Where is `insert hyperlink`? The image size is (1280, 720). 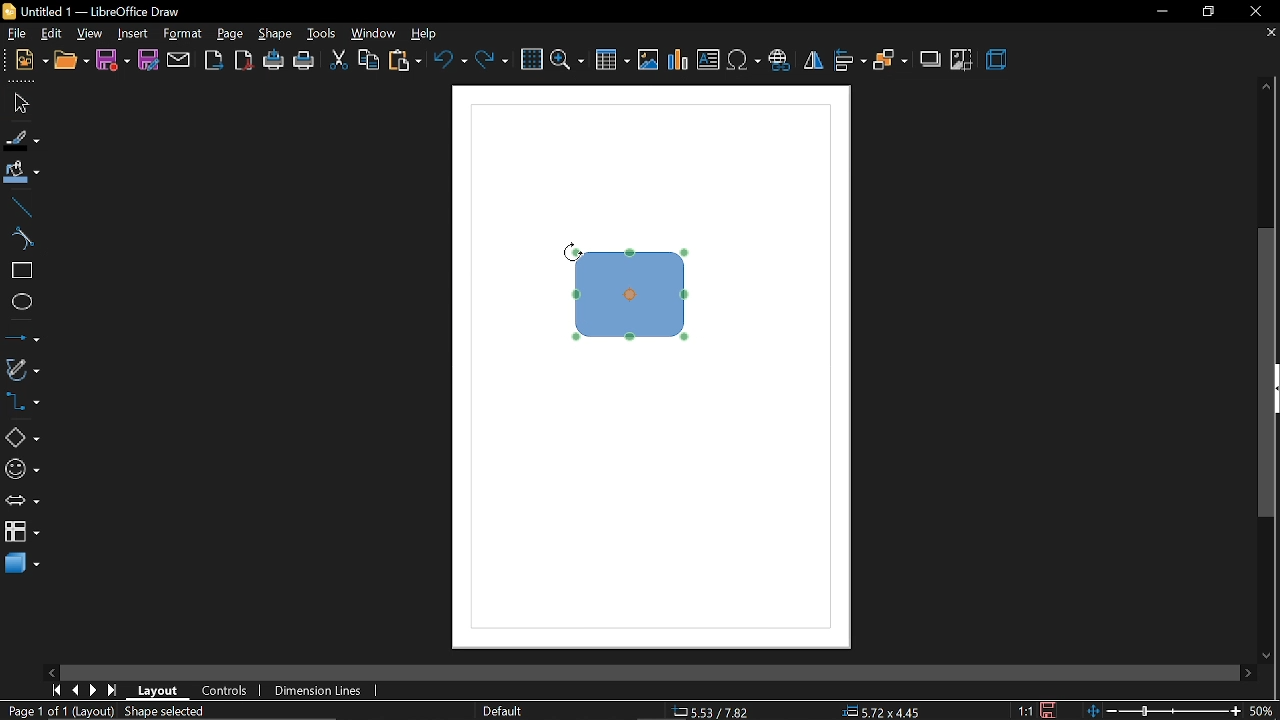
insert hyperlink is located at coordinates (780, 62).